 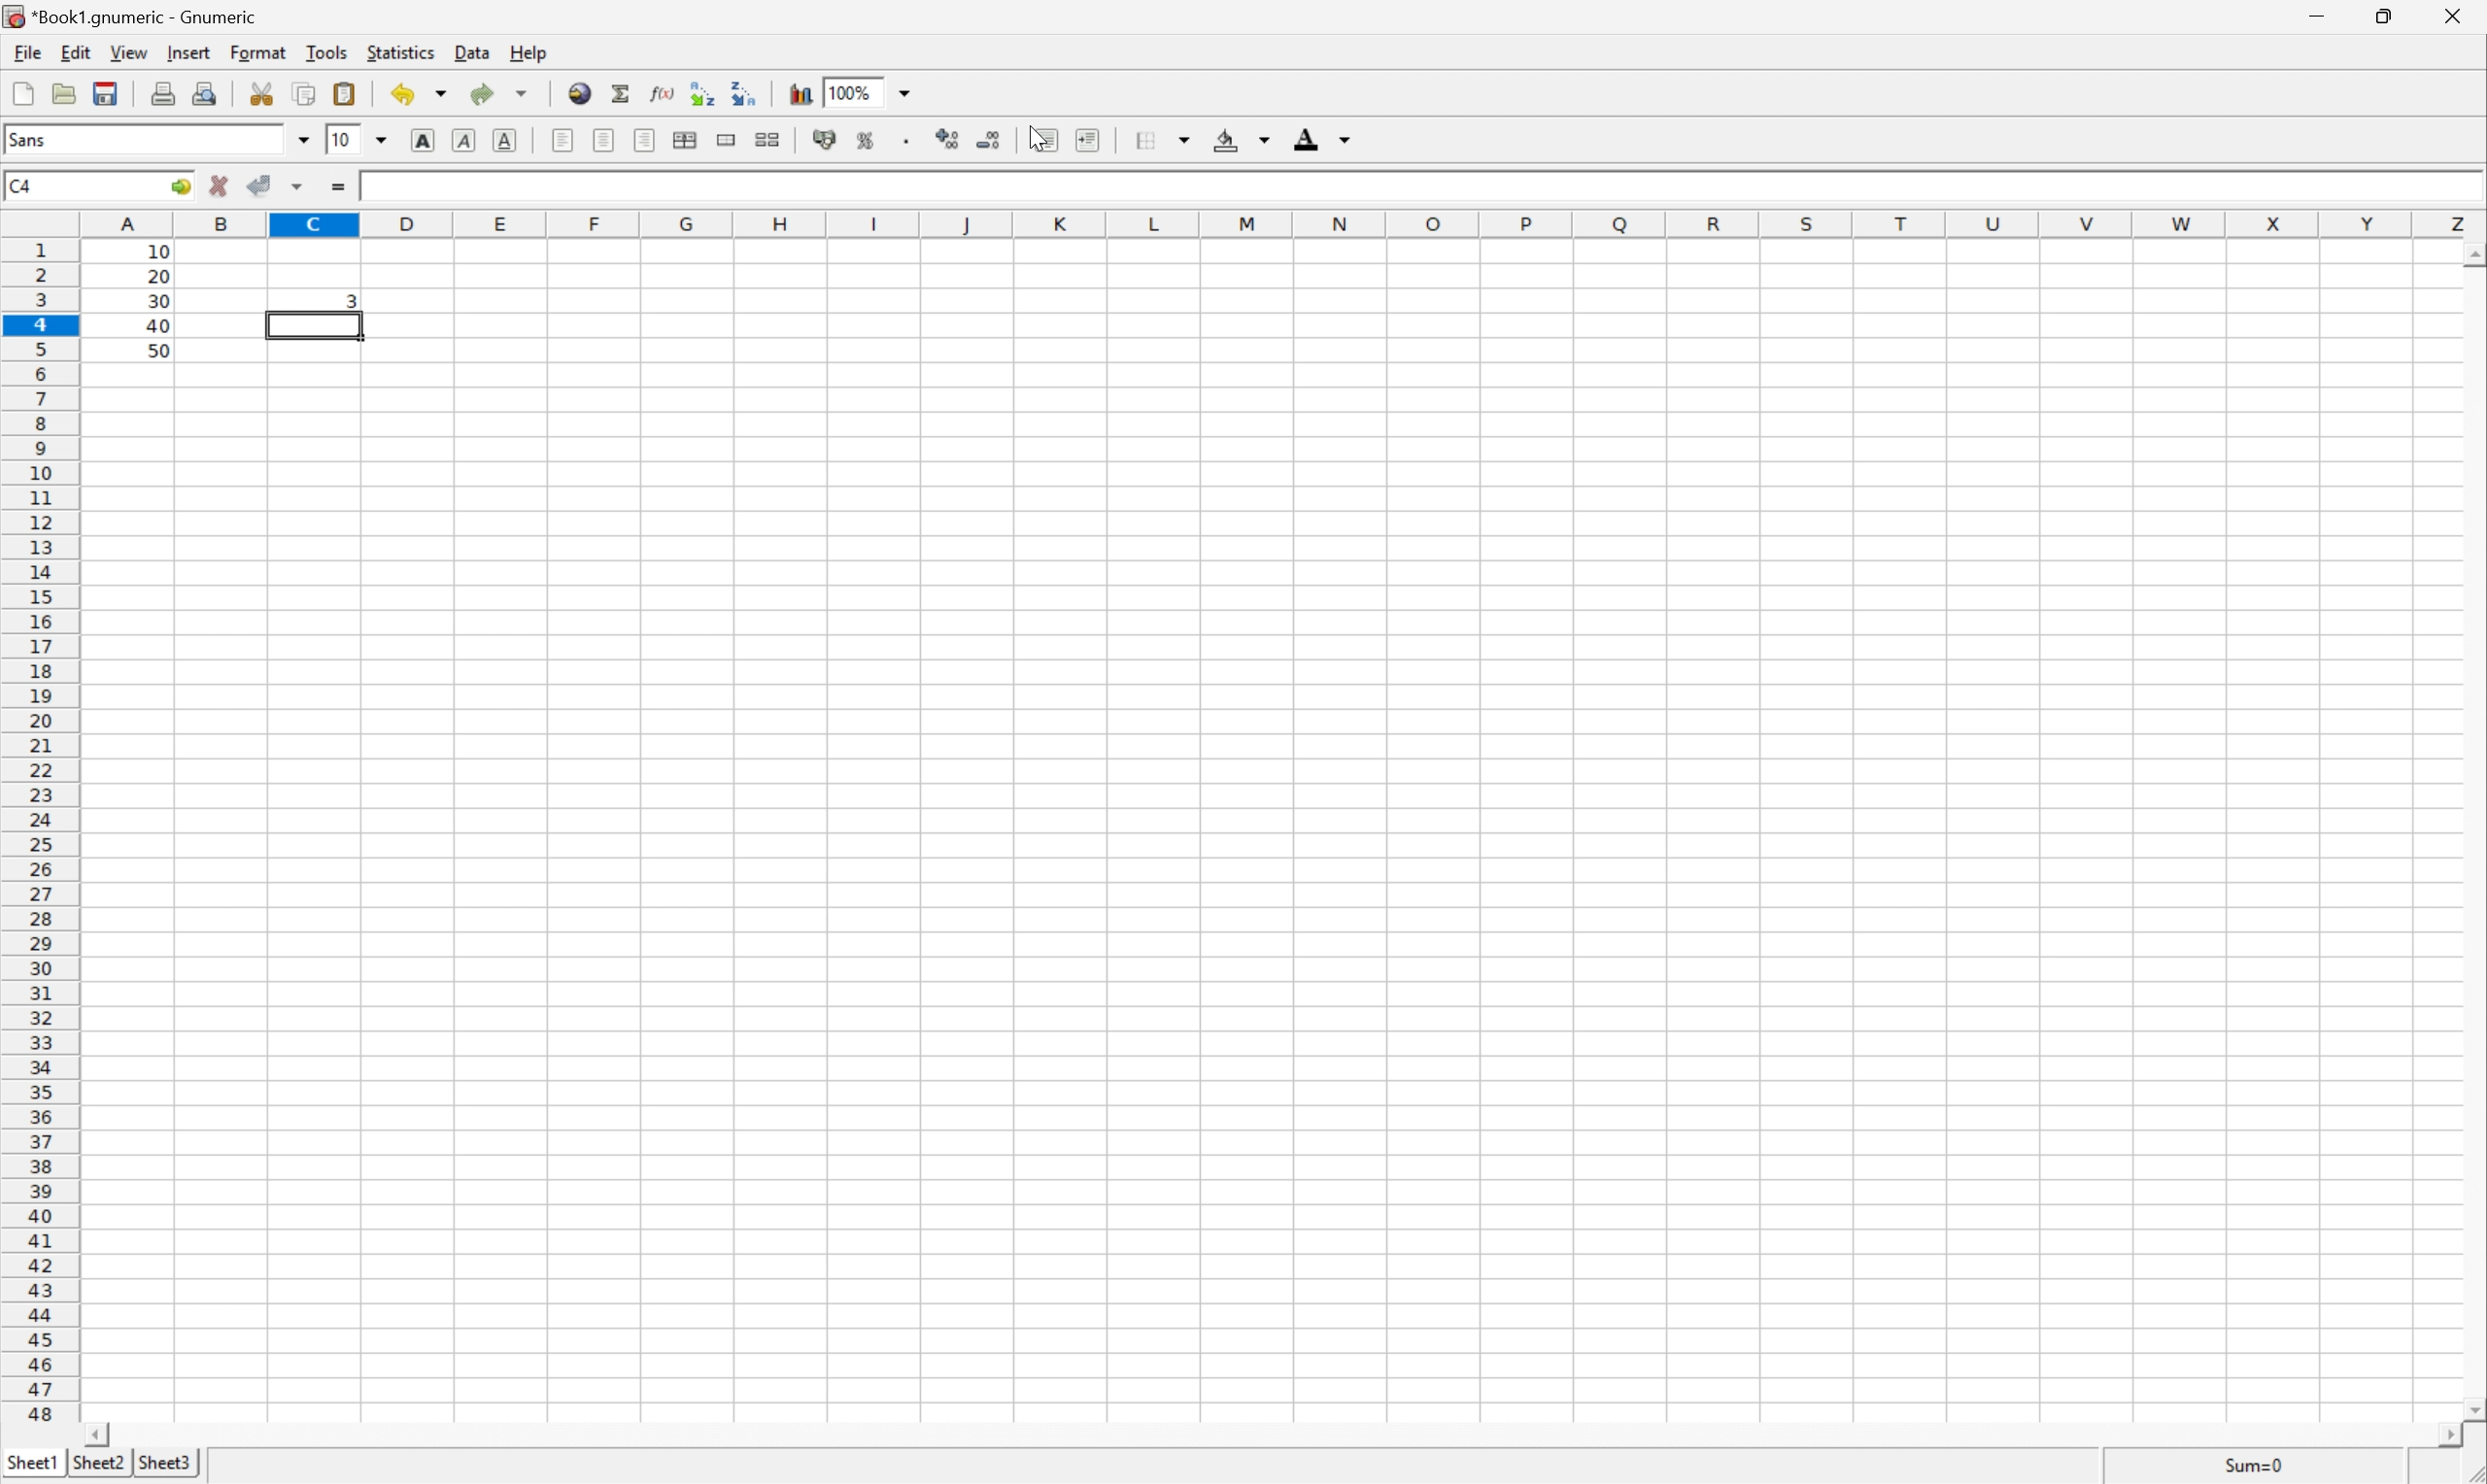 What do you see at coordinates (748, 94) in the screenshot?
I see `Sort the selected region in descending order based on the first column selected` at bounding box center [748, 94].